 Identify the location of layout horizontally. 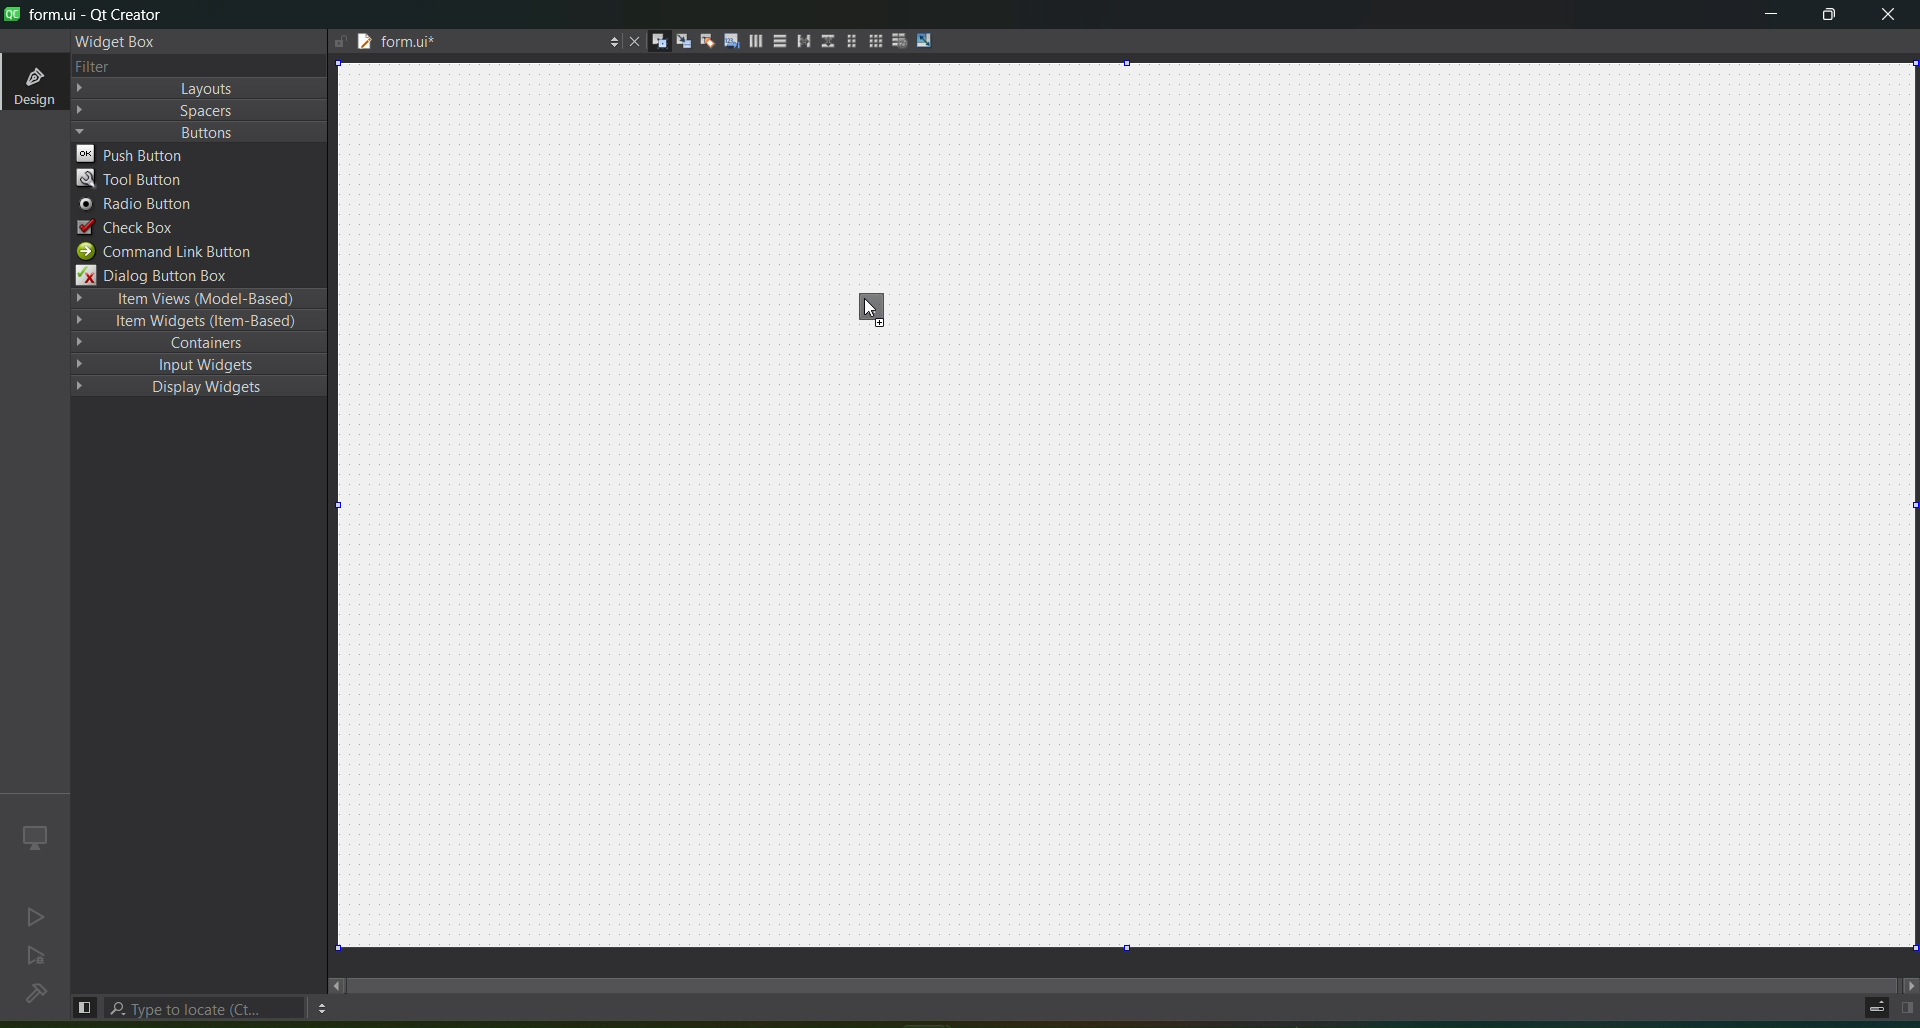
(754, 41).